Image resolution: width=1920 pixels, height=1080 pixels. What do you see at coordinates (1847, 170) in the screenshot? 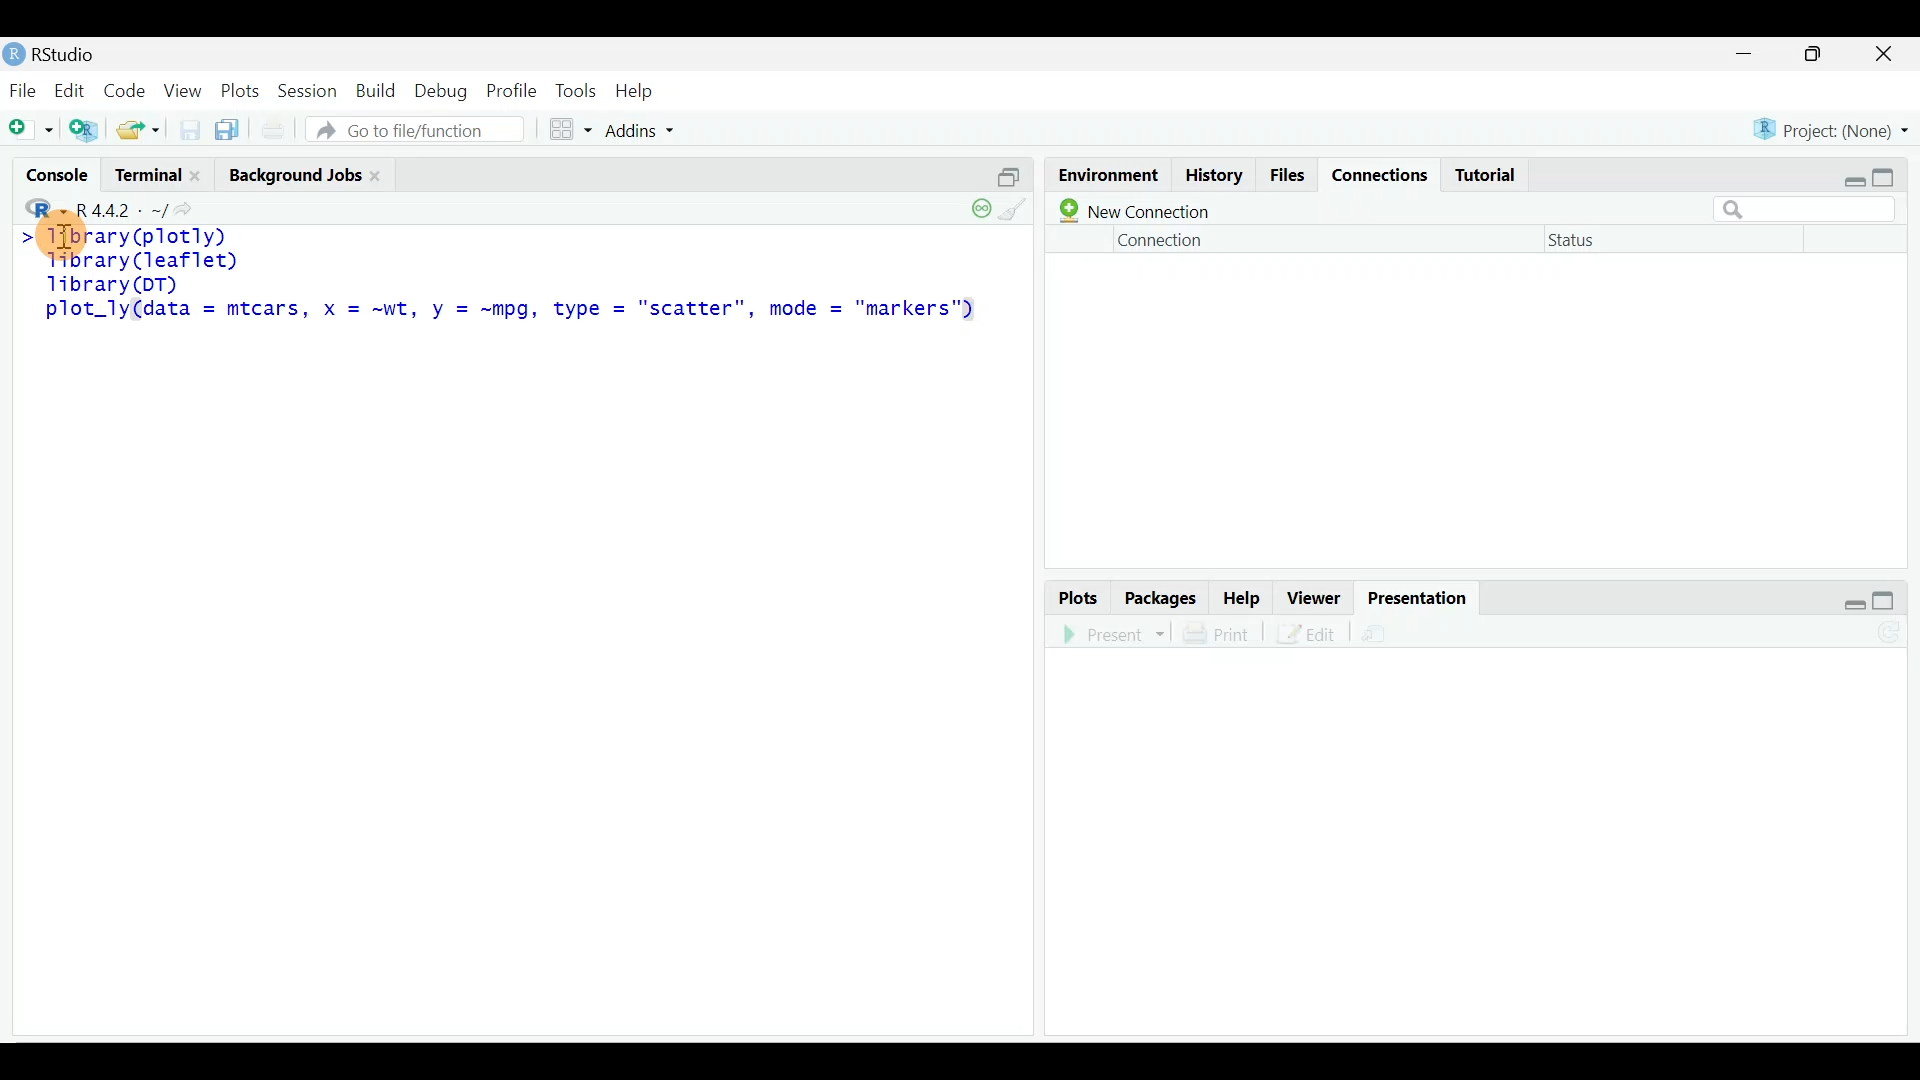
I see `restore down` at bounding box center [1847, 170].